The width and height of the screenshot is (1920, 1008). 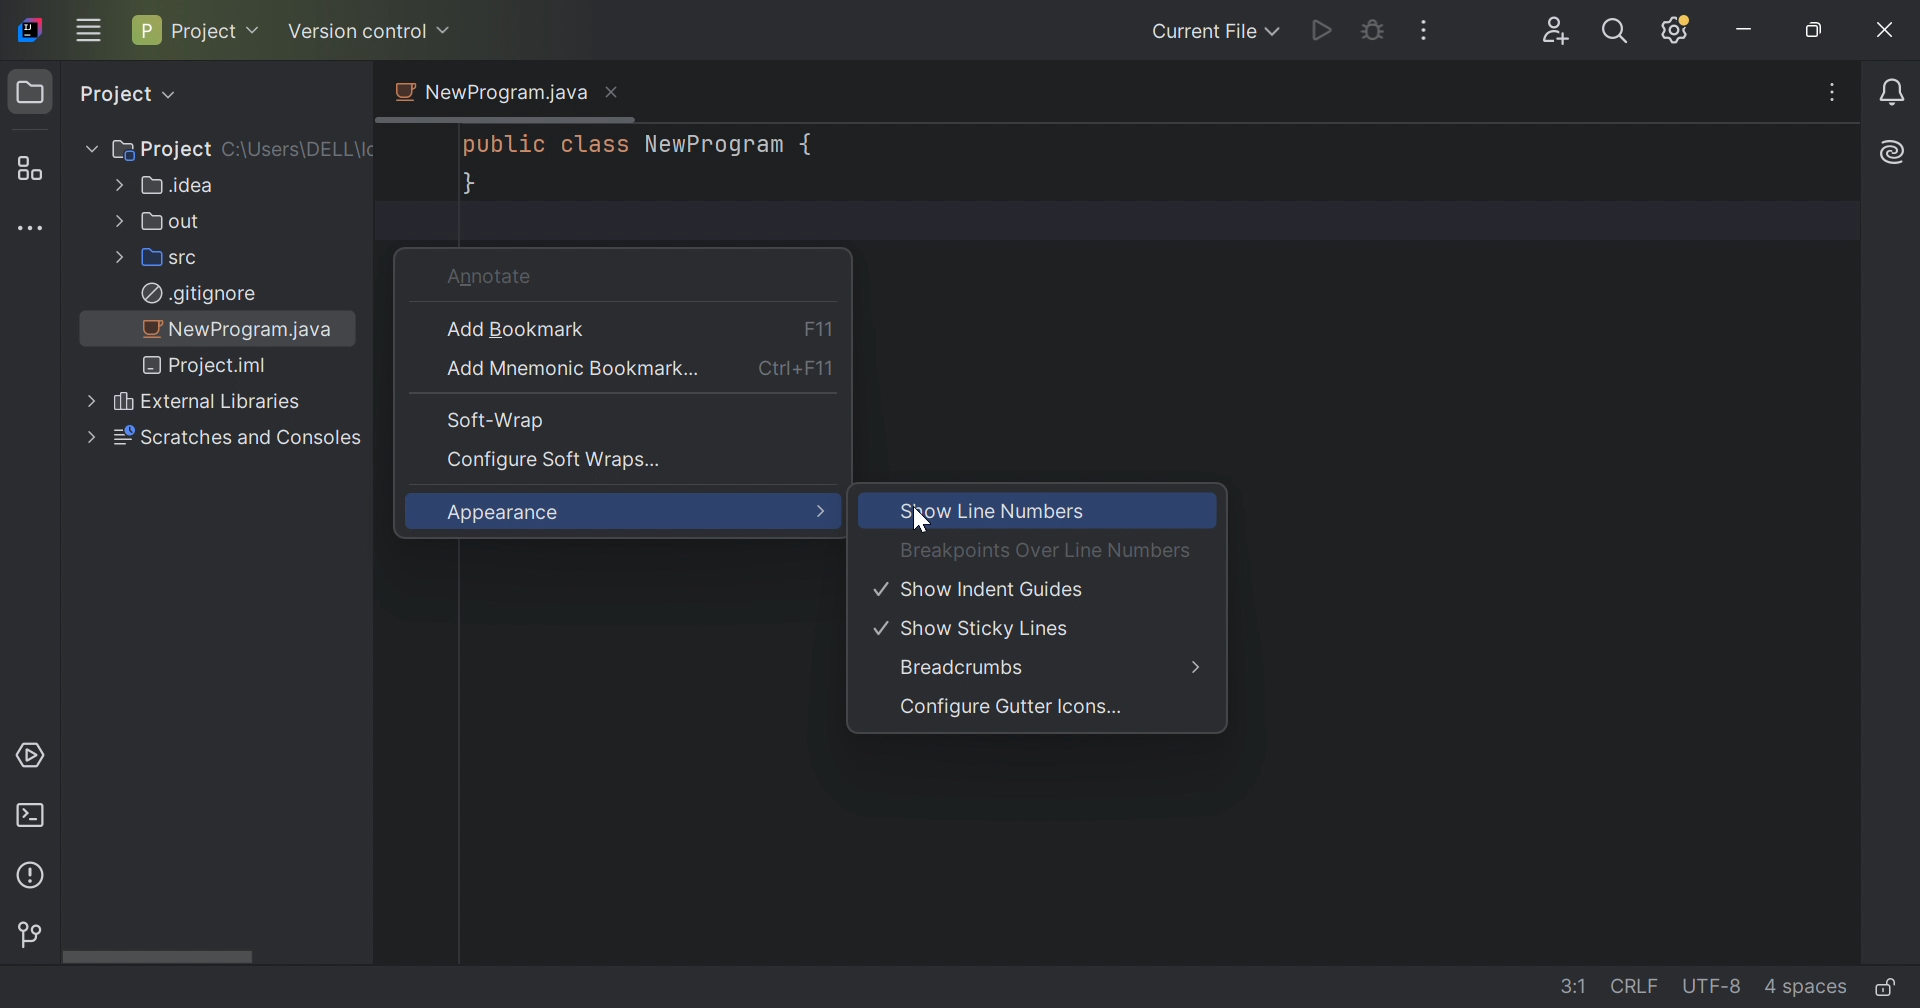 I want to click on }, so click(x=469, y=186).